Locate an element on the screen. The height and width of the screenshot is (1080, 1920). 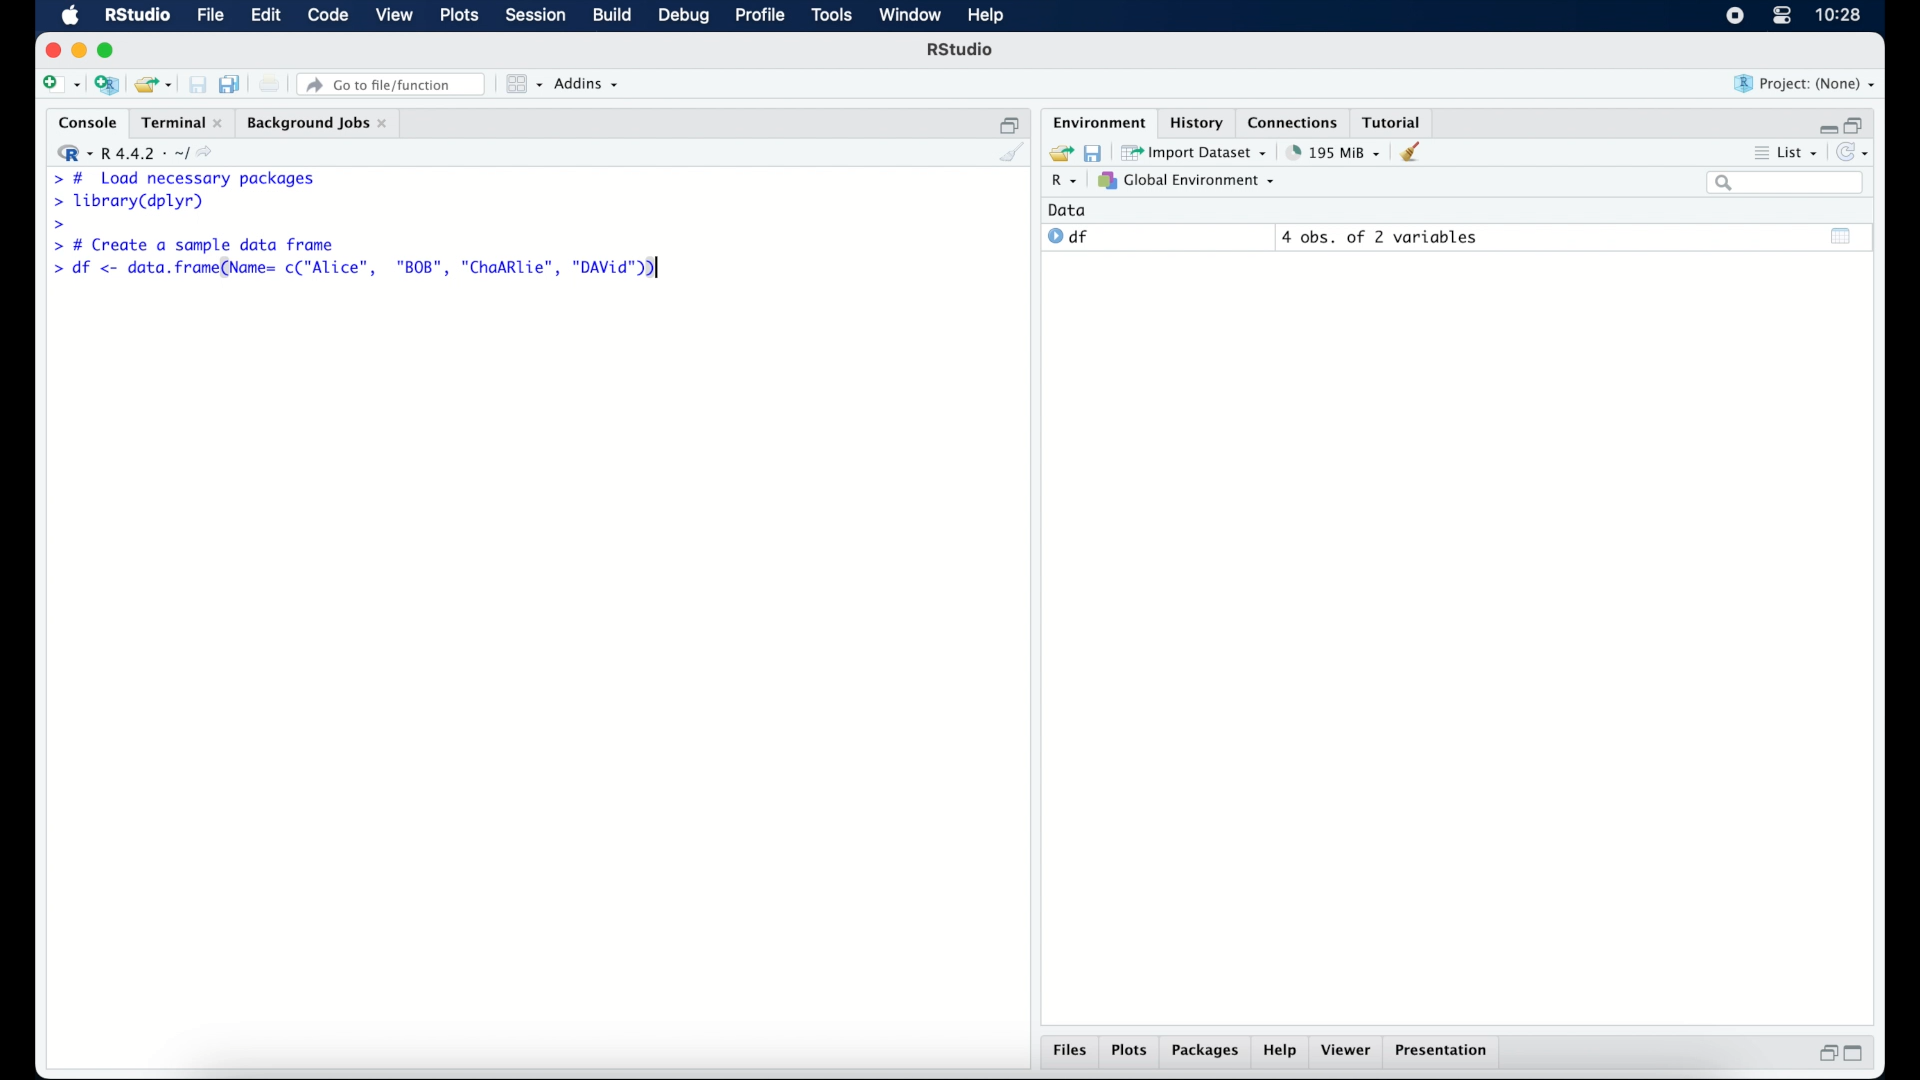
console is located at coordinates (83, 123).